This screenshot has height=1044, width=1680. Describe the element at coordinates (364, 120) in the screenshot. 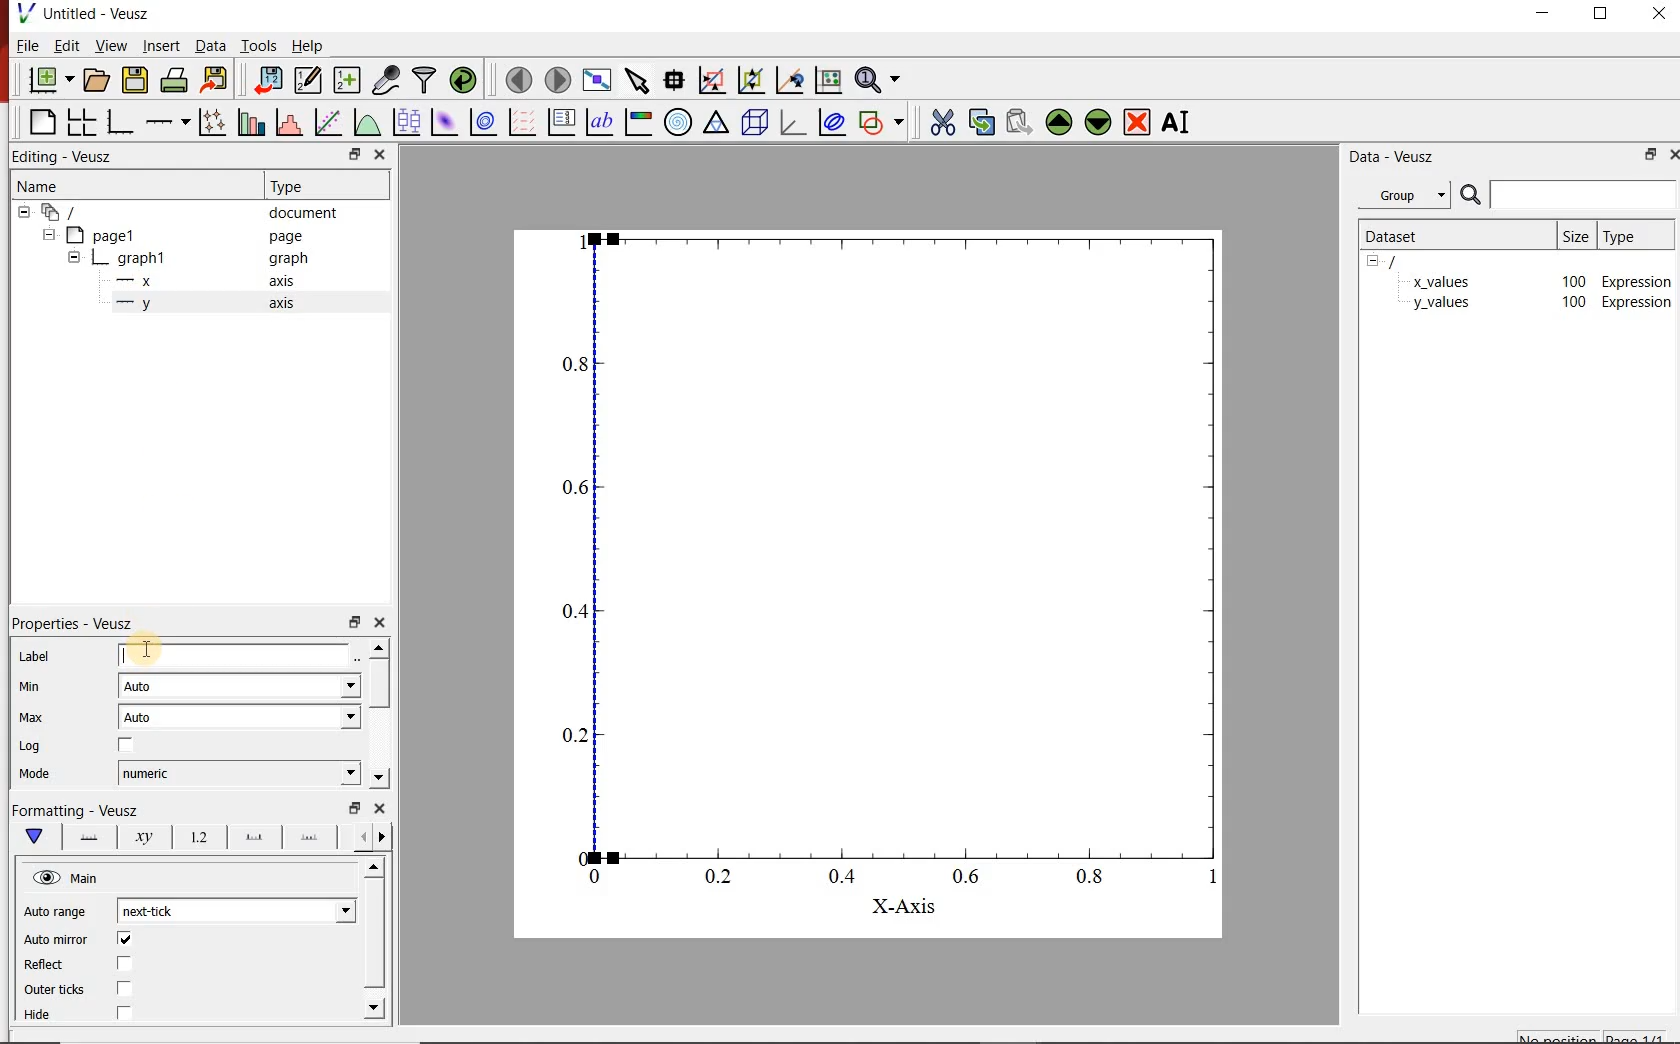

I see `plot a function` at that location.